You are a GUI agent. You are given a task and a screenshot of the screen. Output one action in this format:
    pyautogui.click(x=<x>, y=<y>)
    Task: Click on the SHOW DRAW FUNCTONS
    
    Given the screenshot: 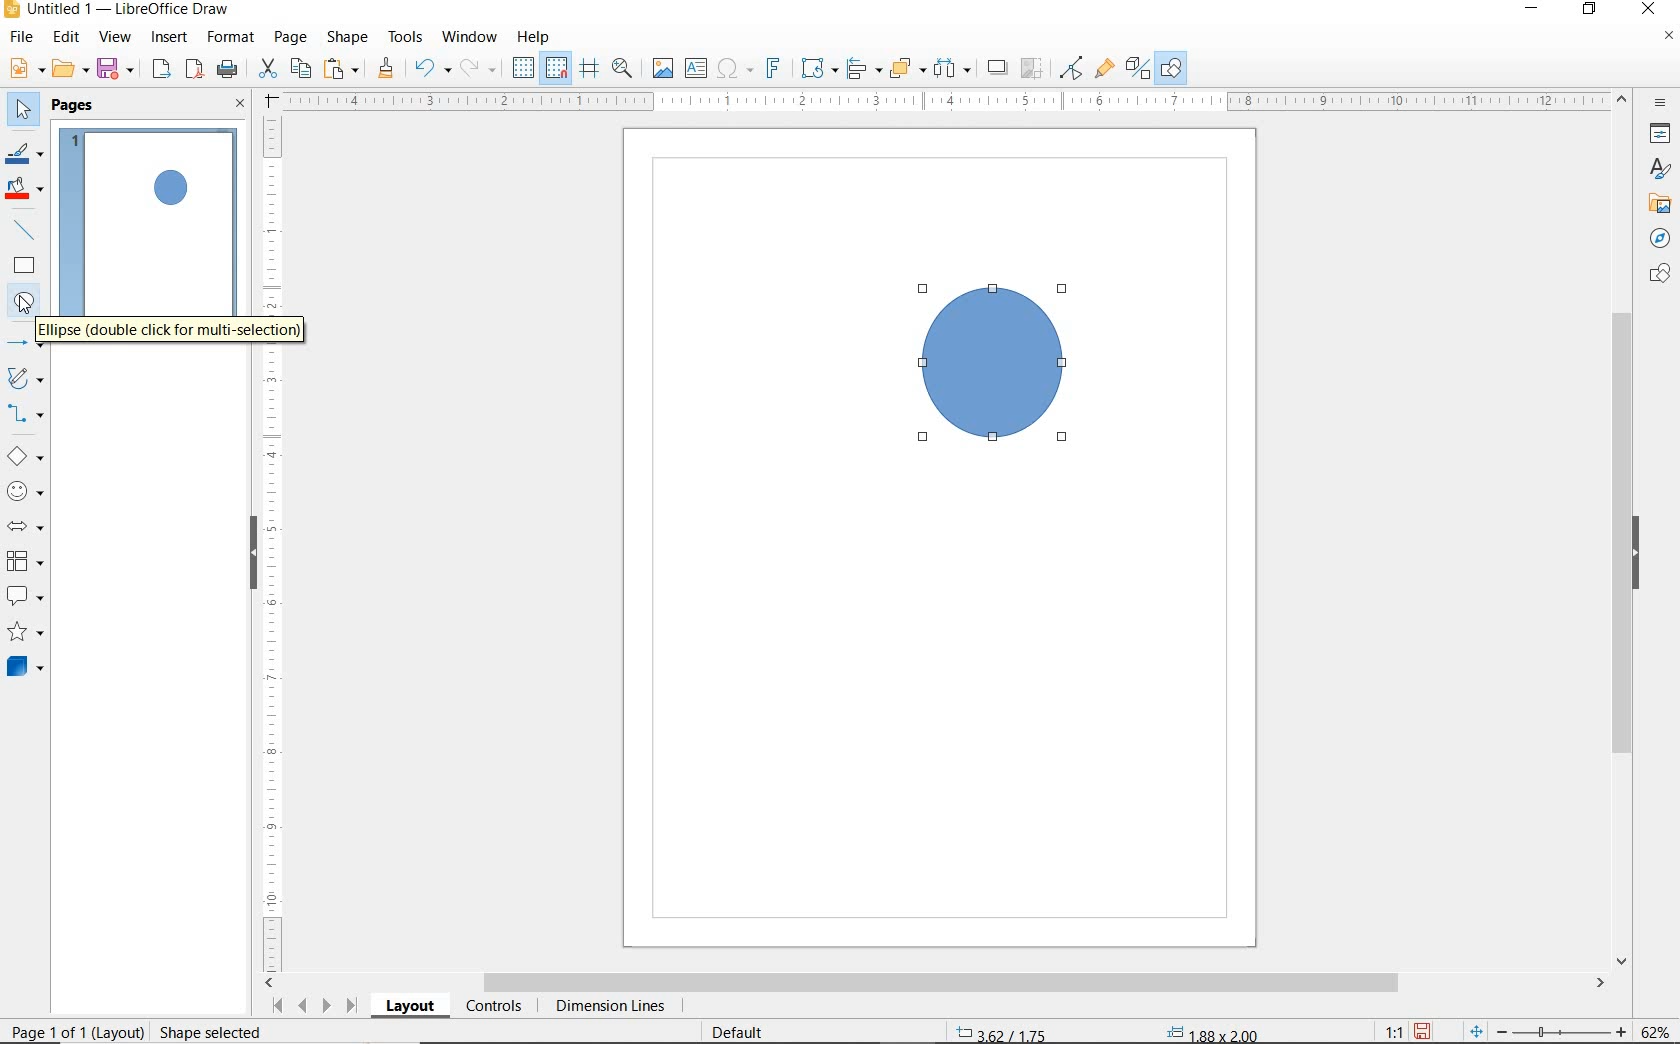 What is the action you would take?
    pyautogui.click(x=1171, y=68)
    